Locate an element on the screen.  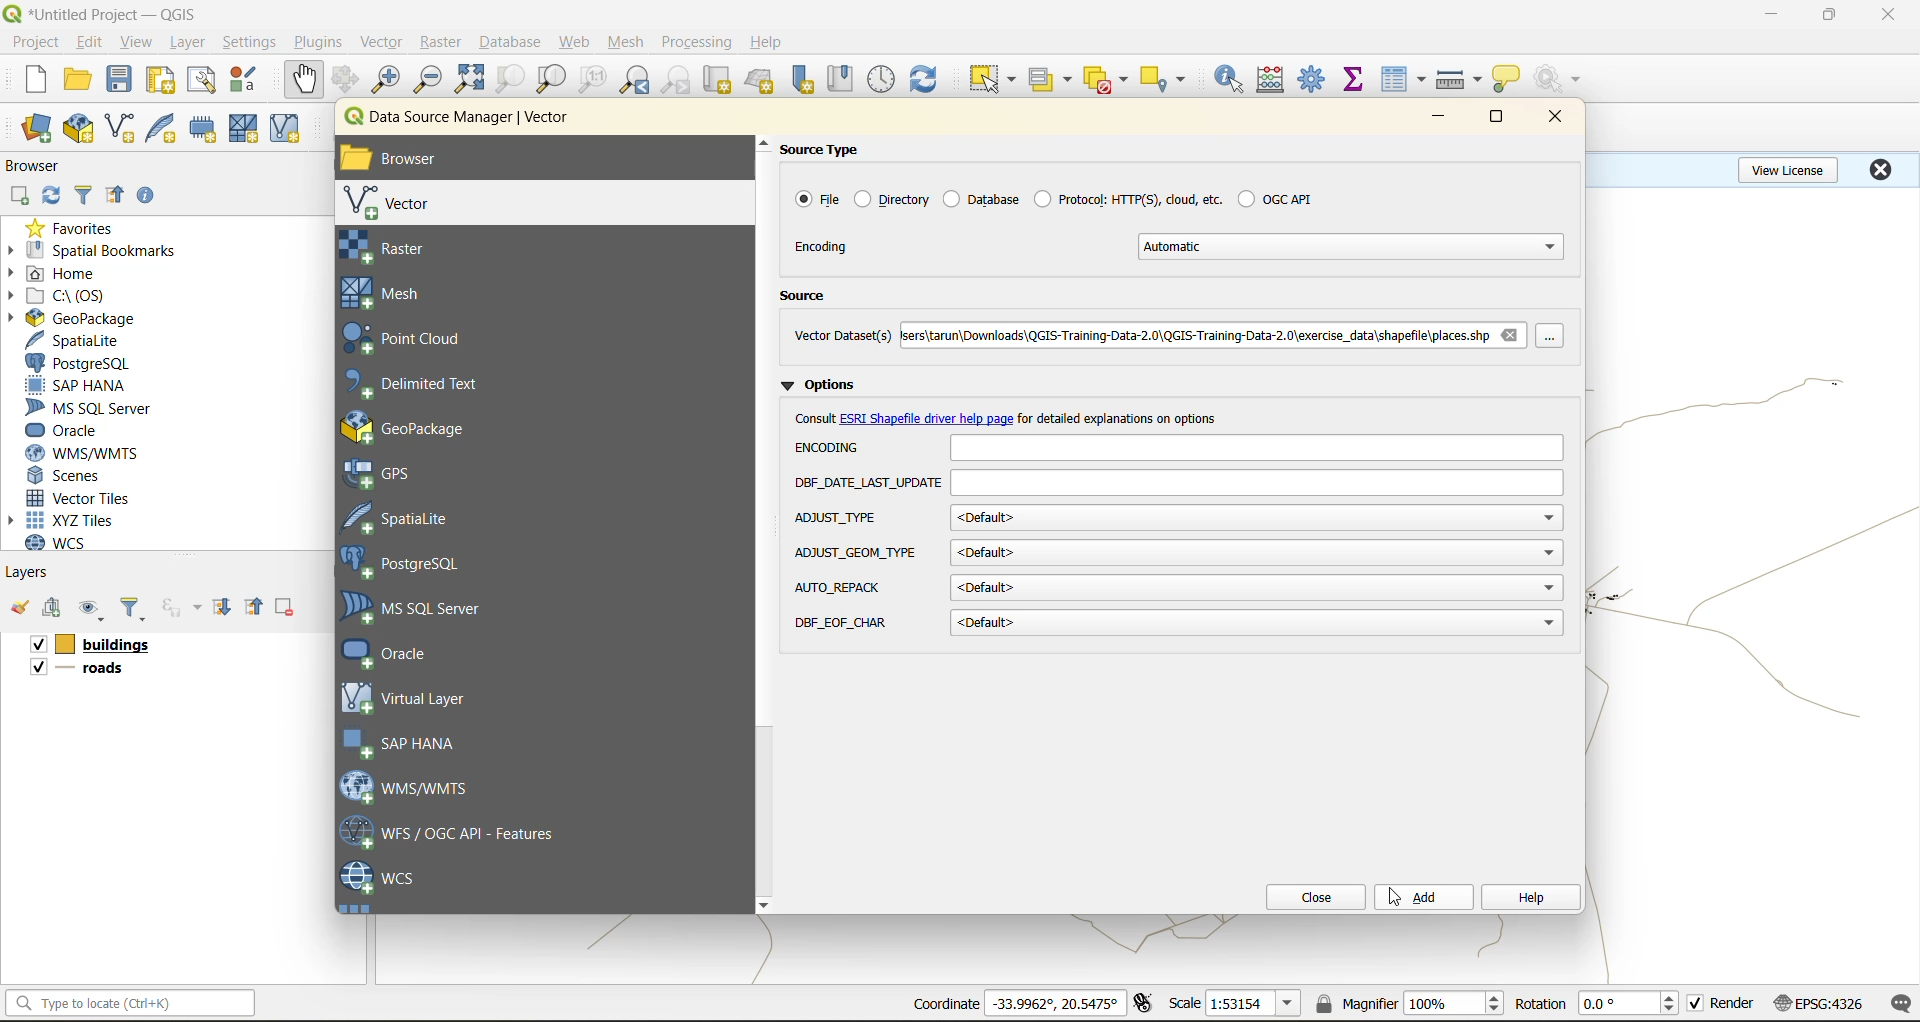
minimize is located at coordinates (1771, 14).